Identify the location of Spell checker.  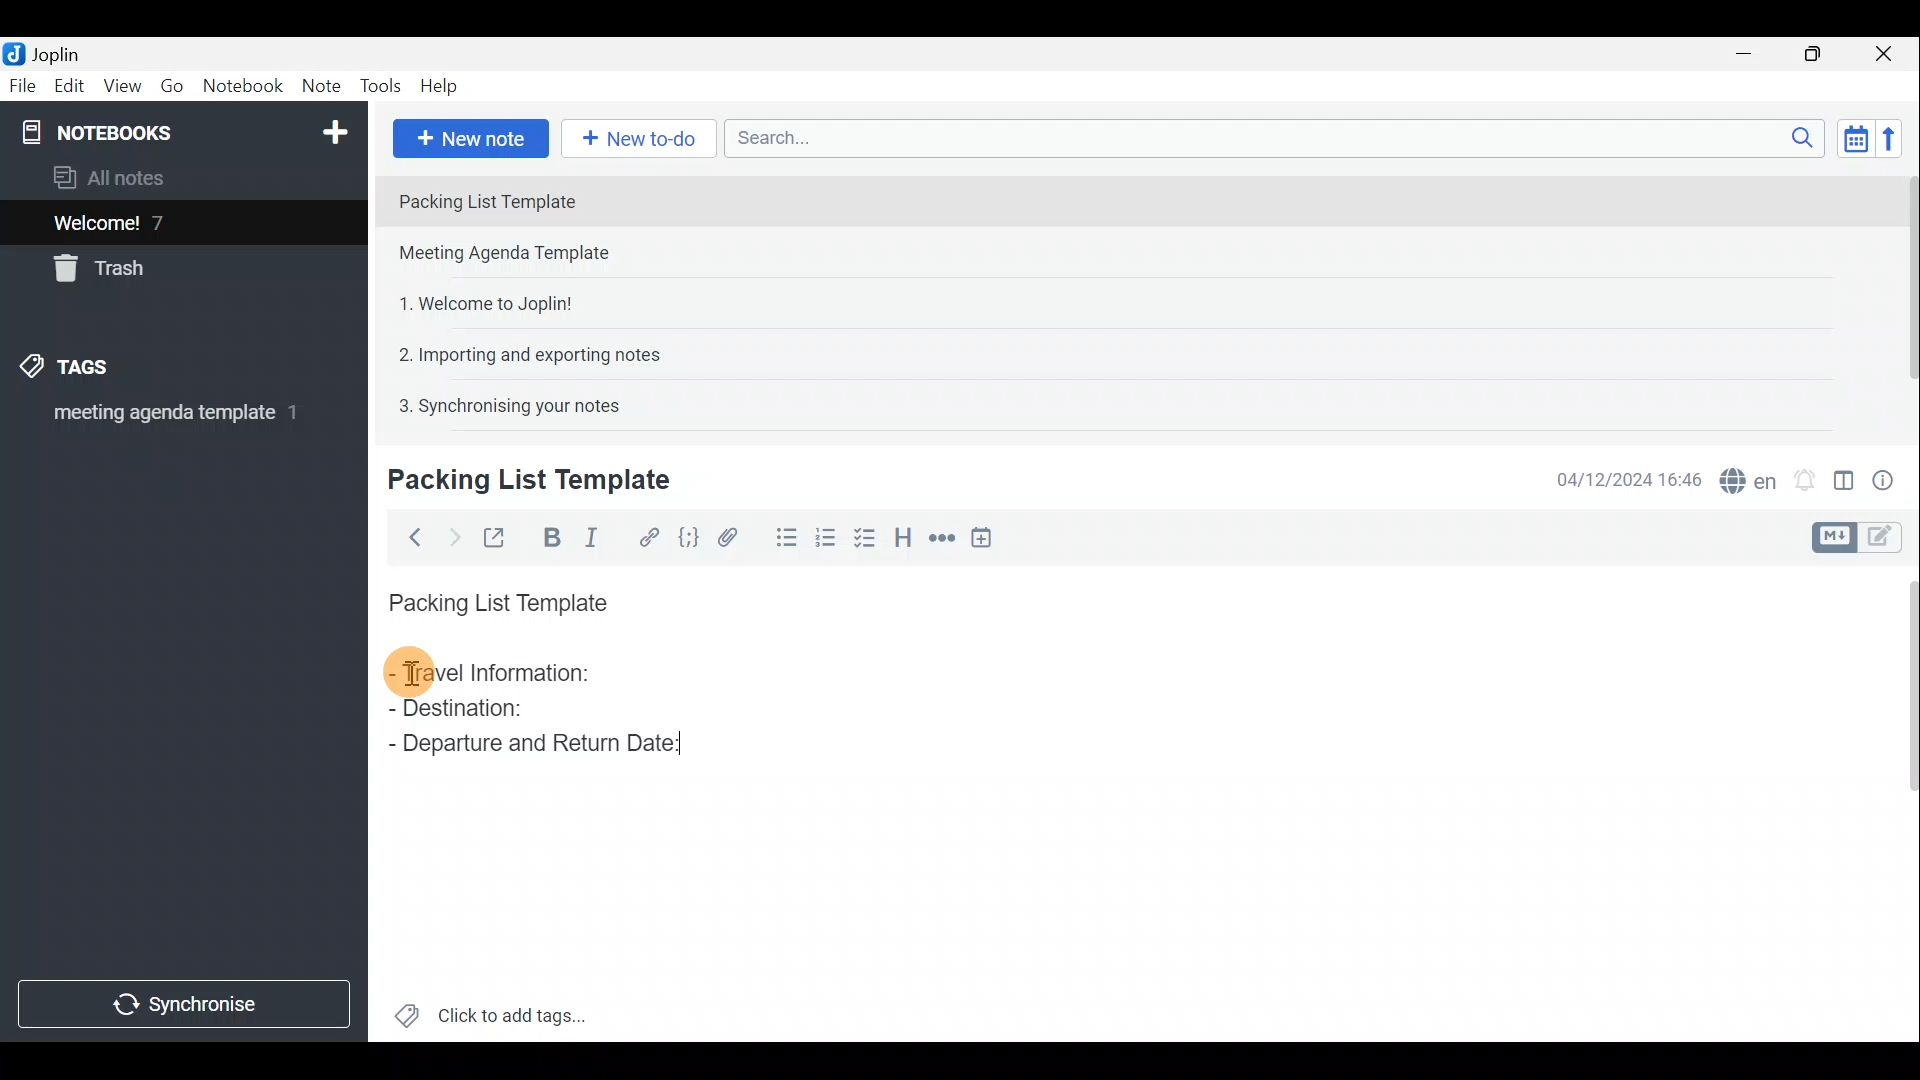
(1743, 477).